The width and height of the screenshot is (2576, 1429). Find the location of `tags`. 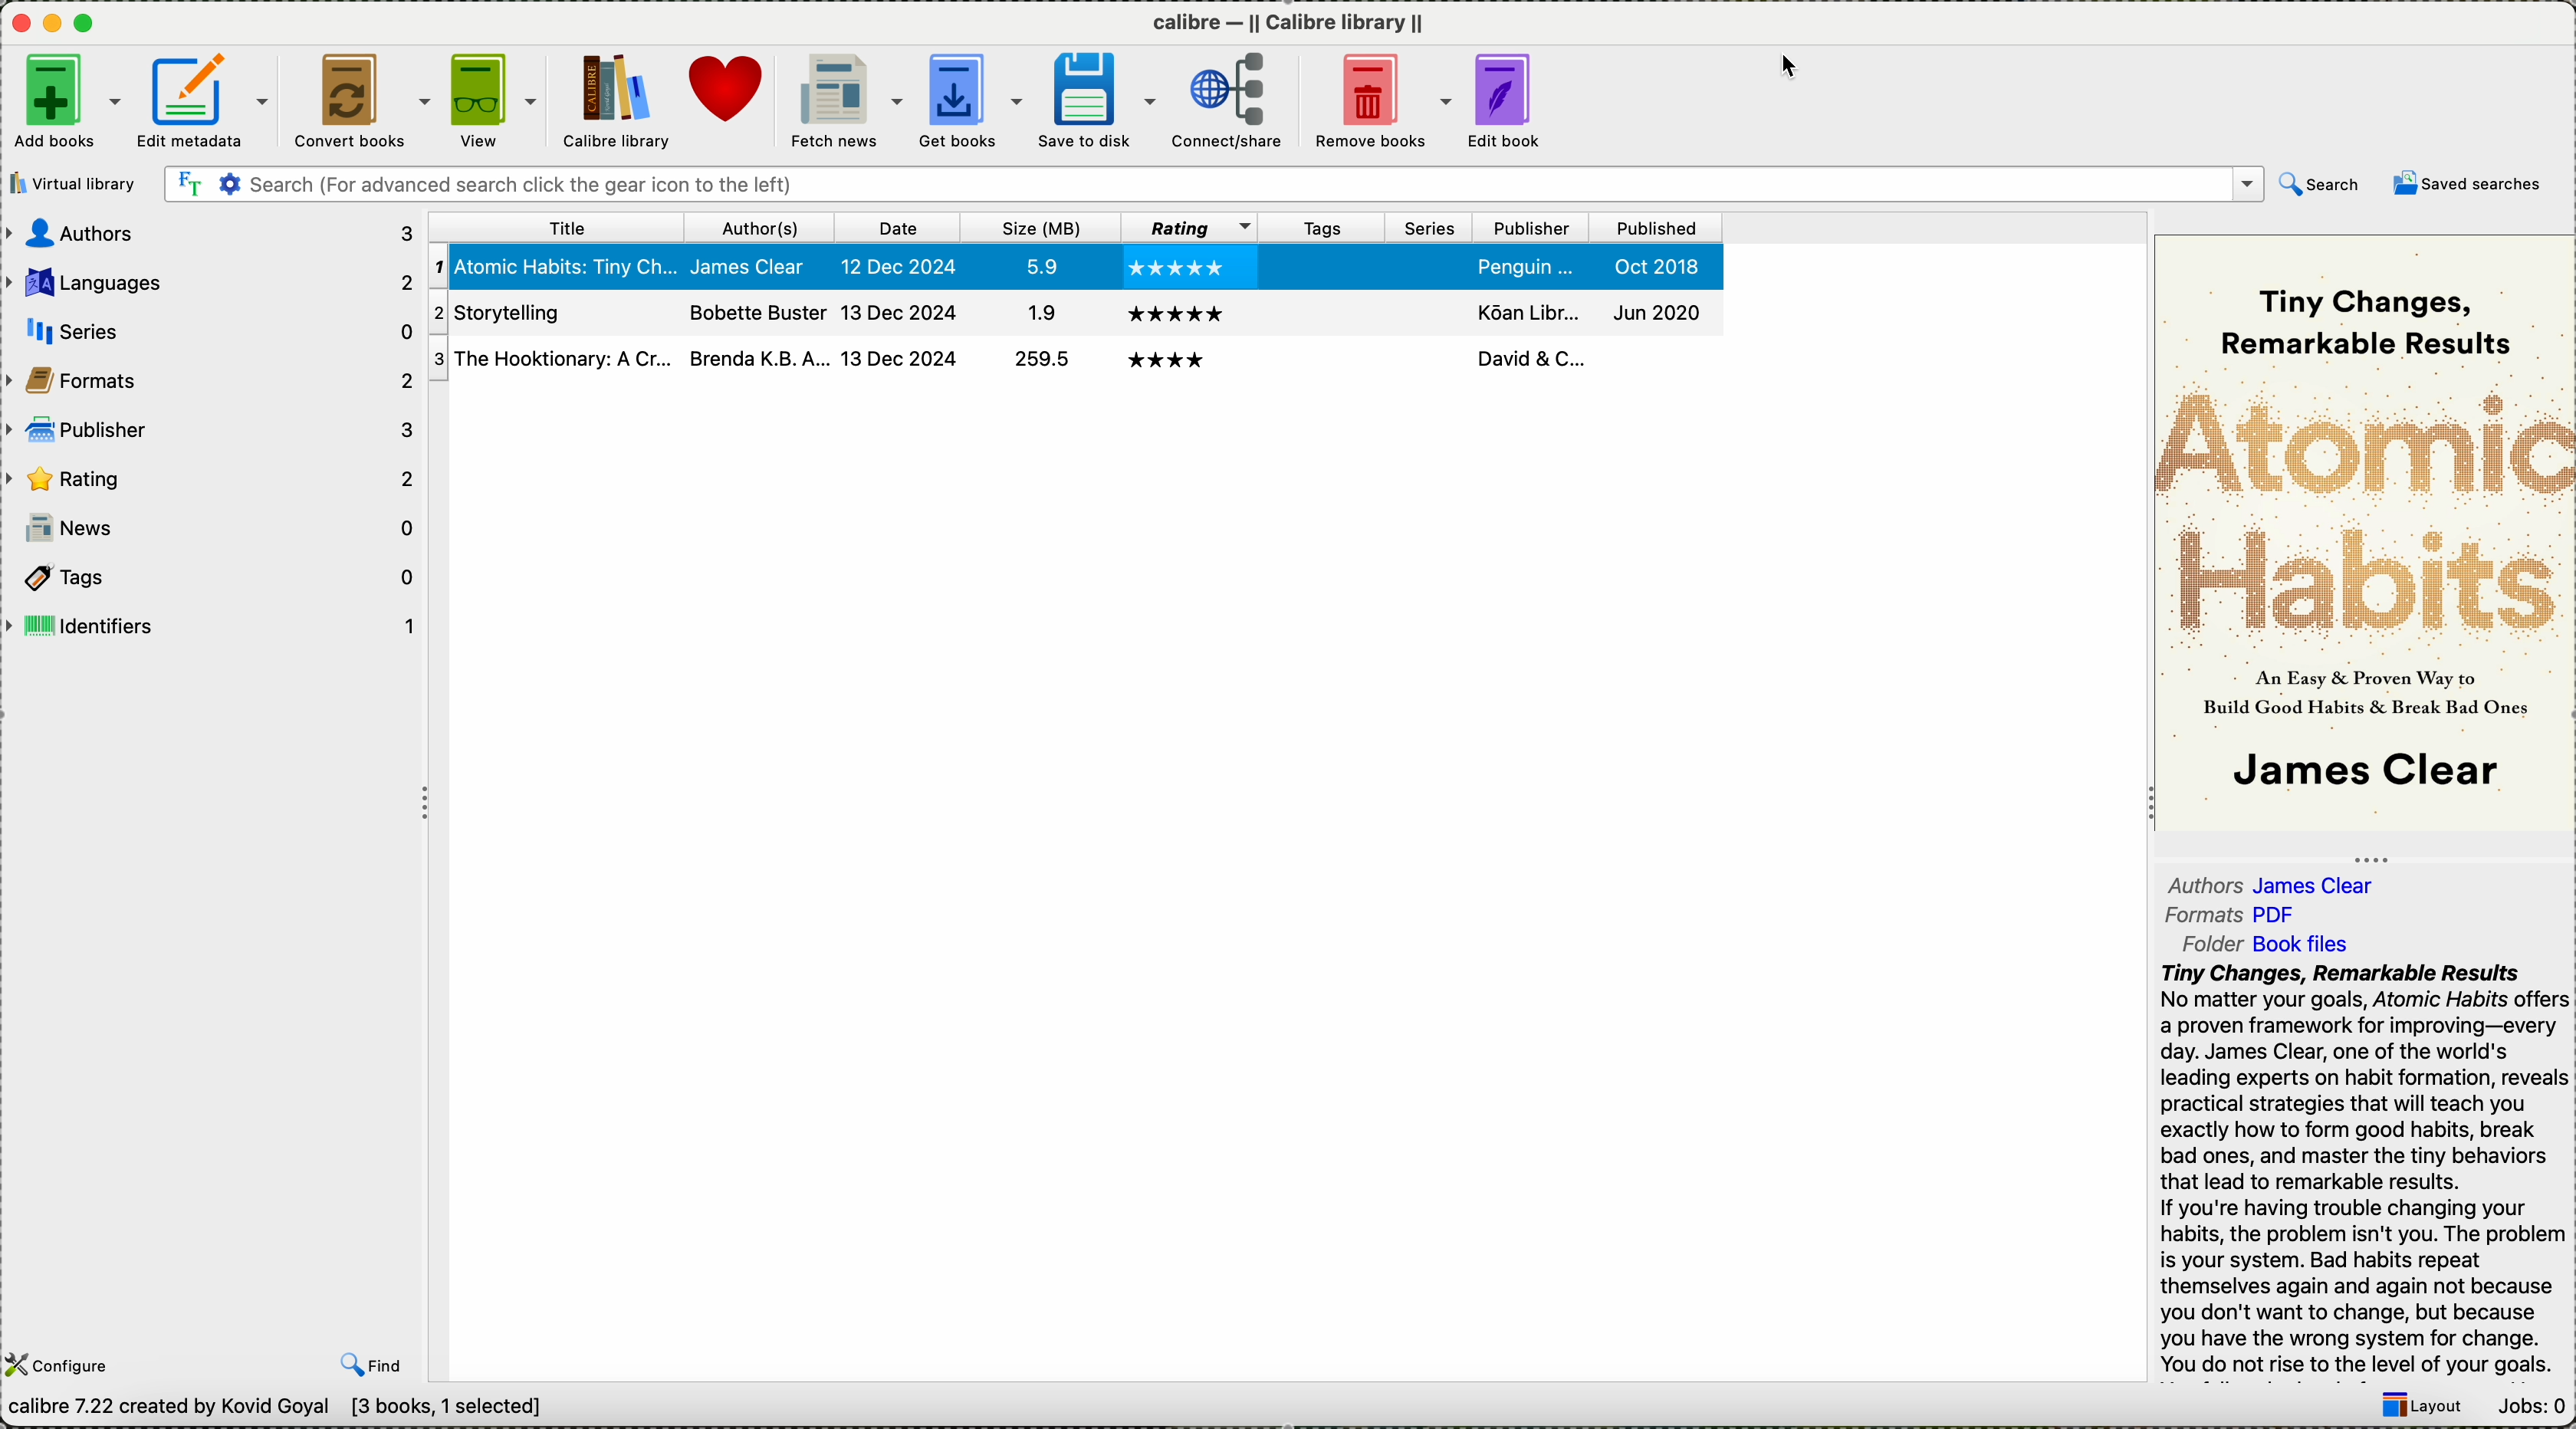

tags is located at coordinates (212, 577).